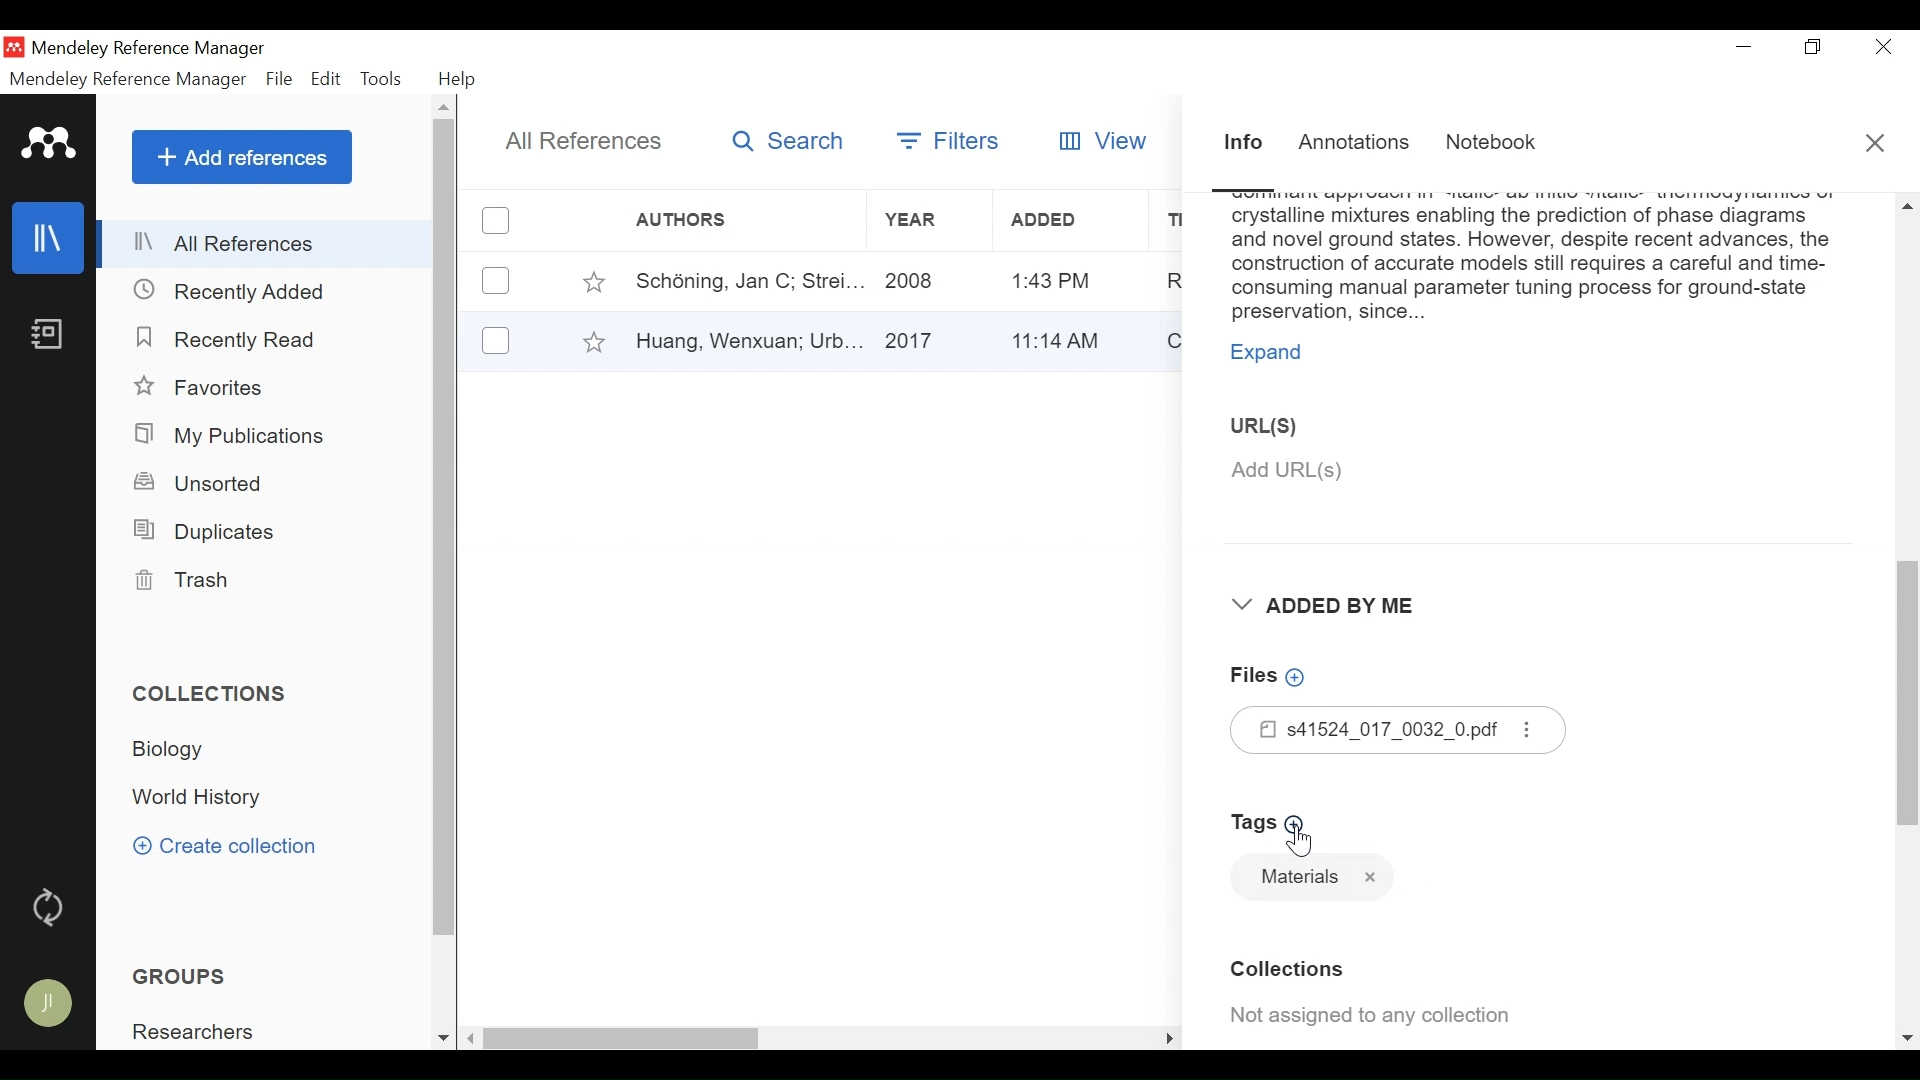  Describe the element at coordinates (1064, 338) in the screenshot. I see `Added` at that location.